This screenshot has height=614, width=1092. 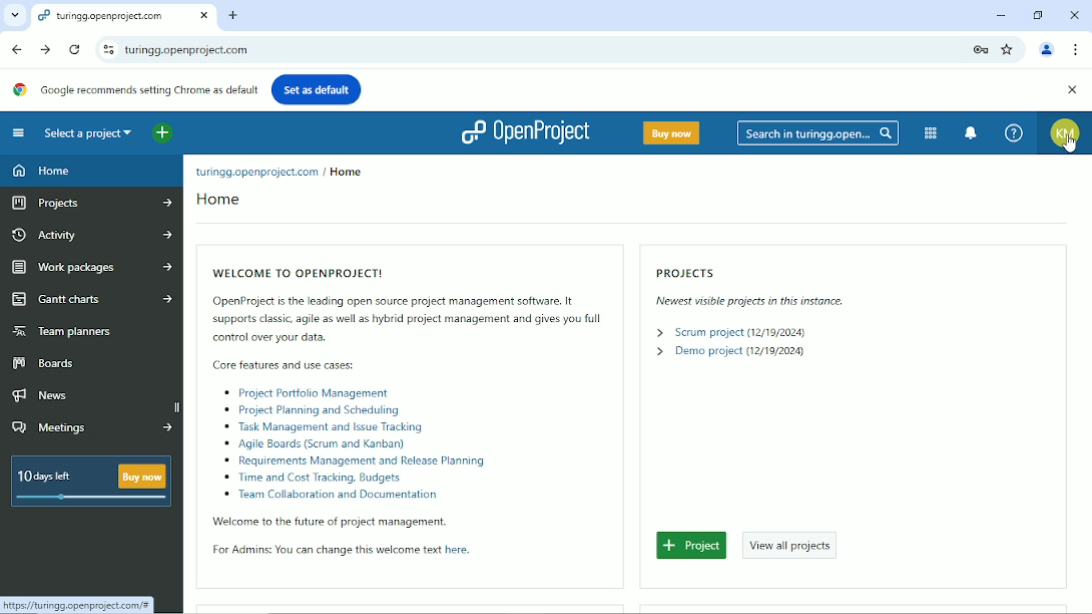 I want to click on Minimize, so click(x=1001, y=15).